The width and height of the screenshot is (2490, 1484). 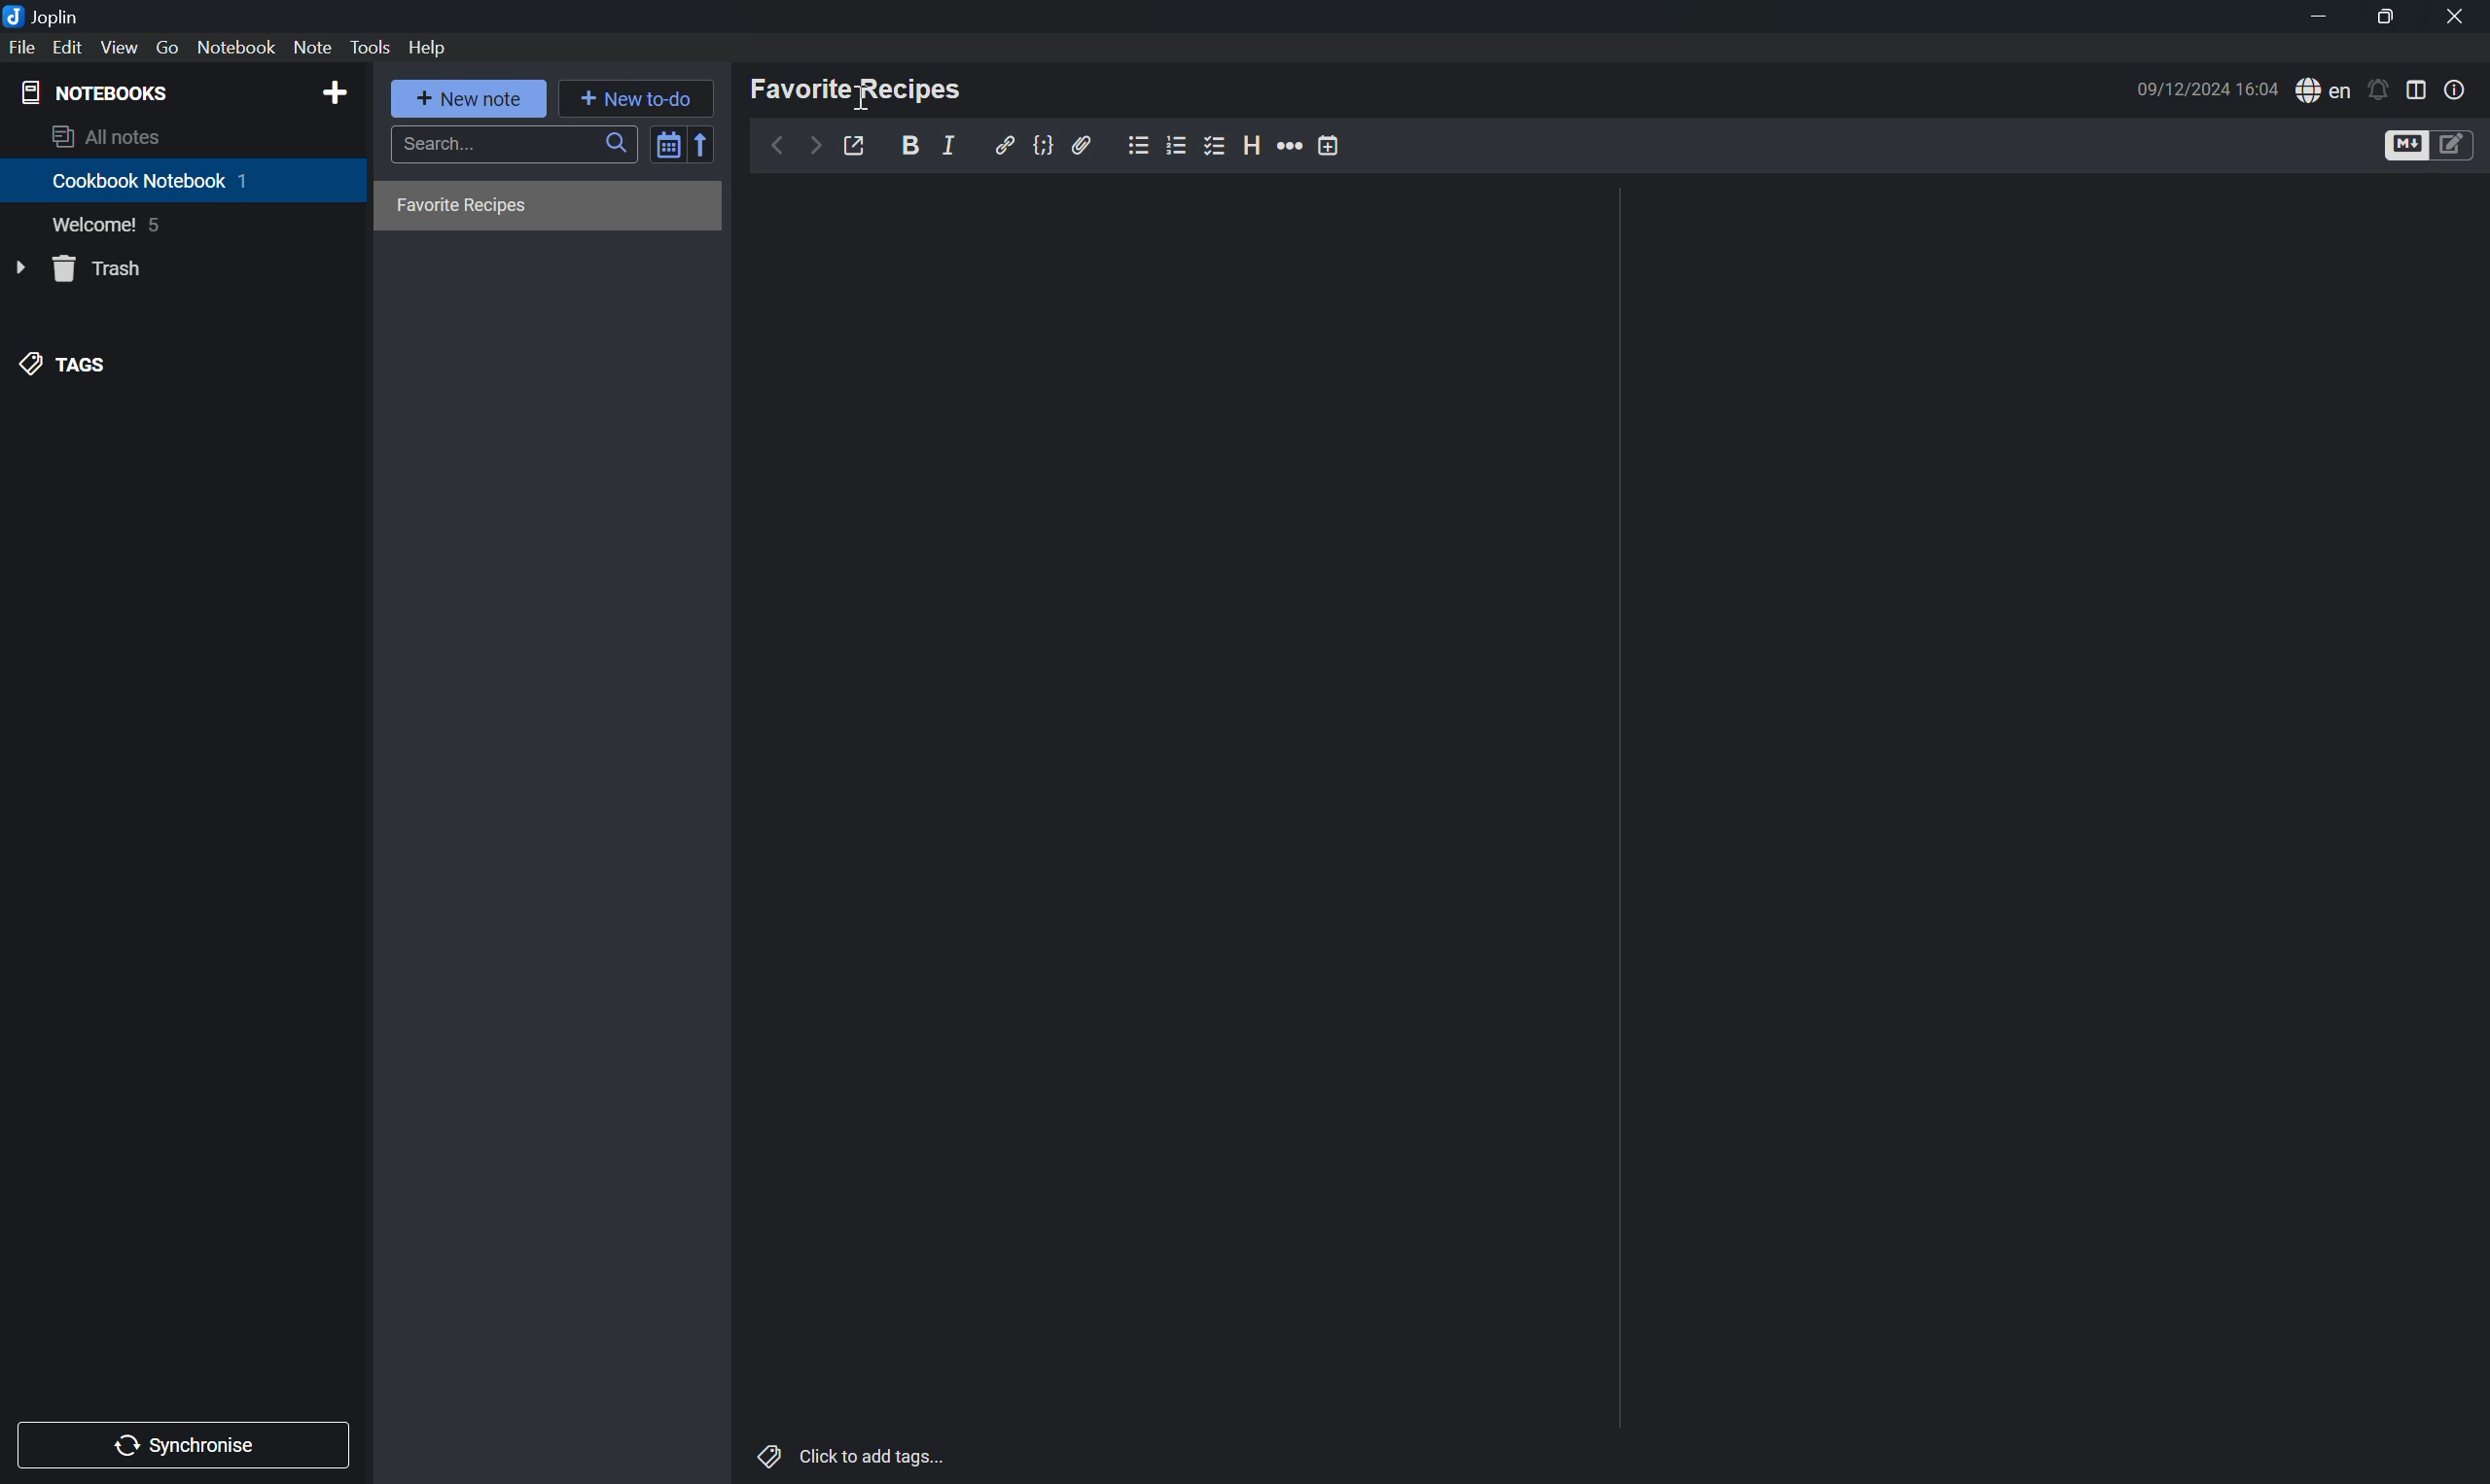 What do you see at coordinates (67, 48) in the screenshot?
I see `Edit` at bounding box center [67, 48].